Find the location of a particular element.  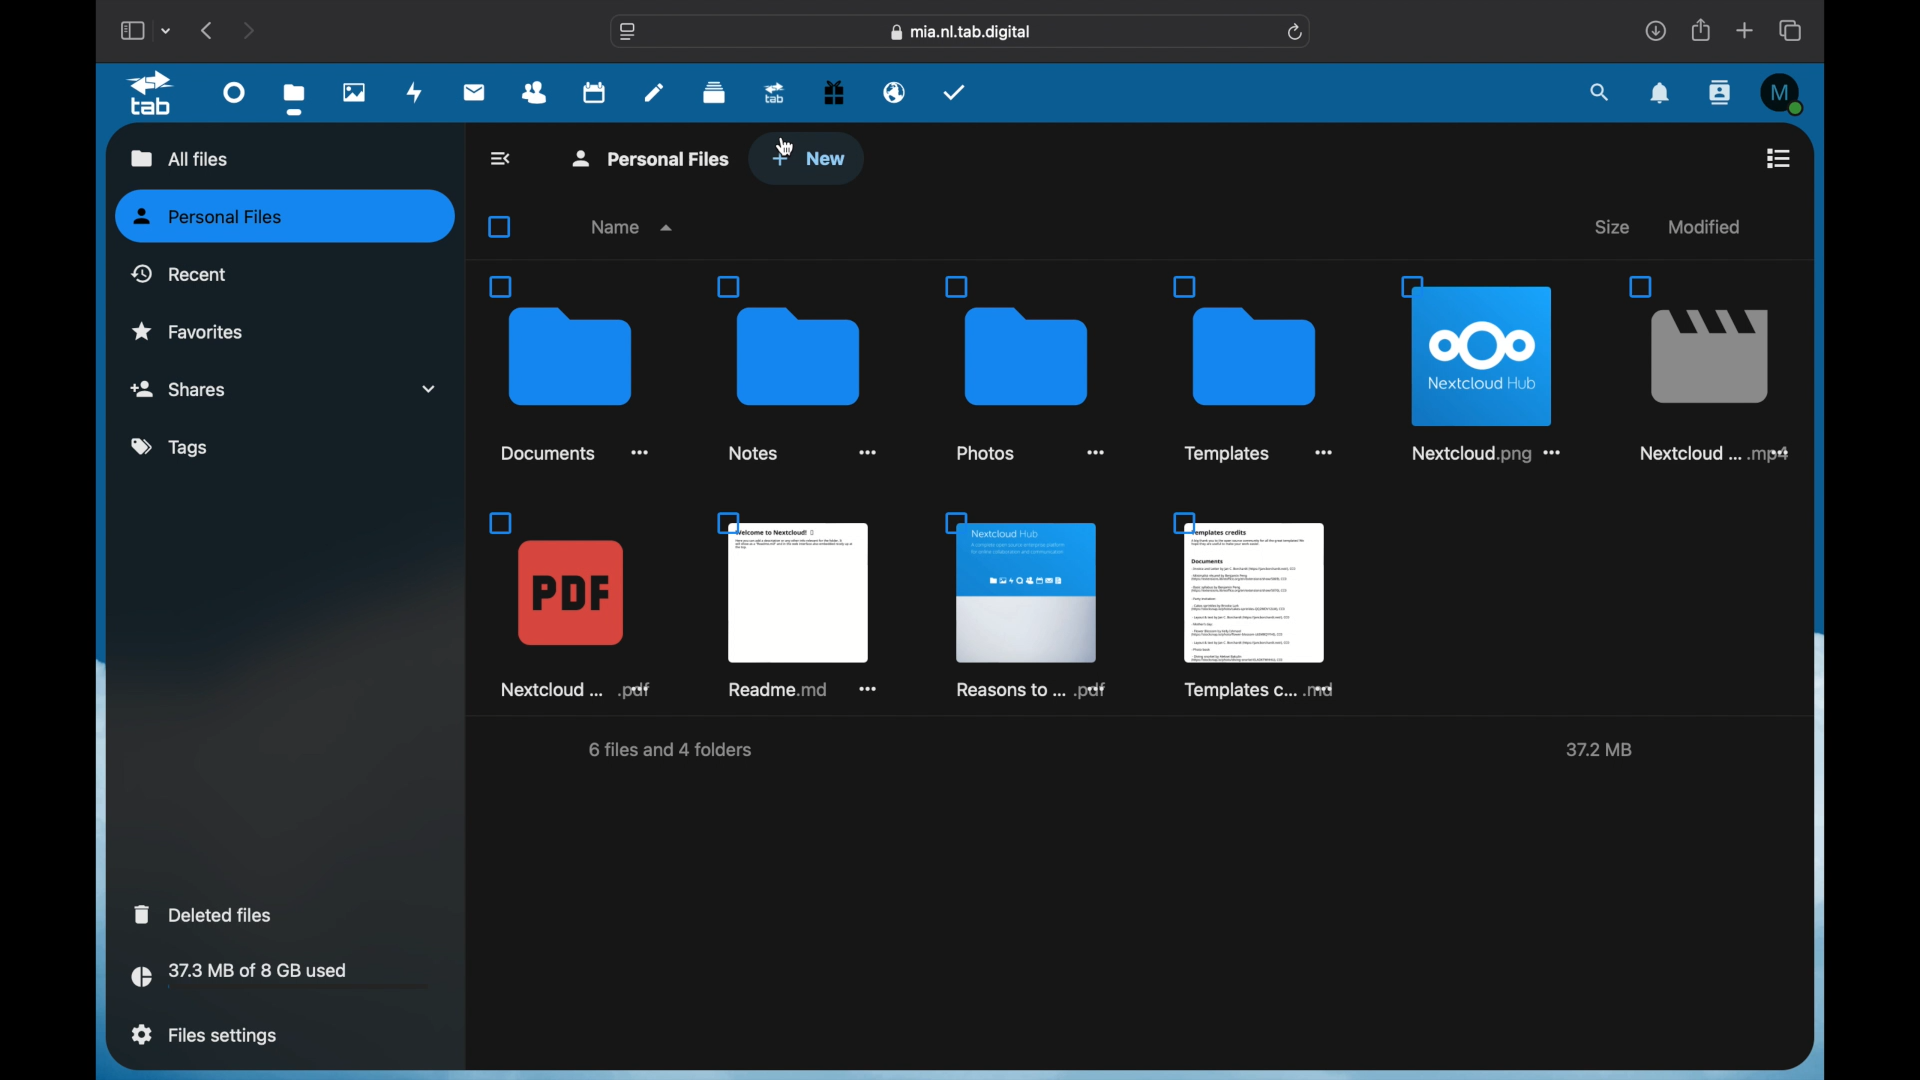

show sidebar is located at coordinates (131, 30).